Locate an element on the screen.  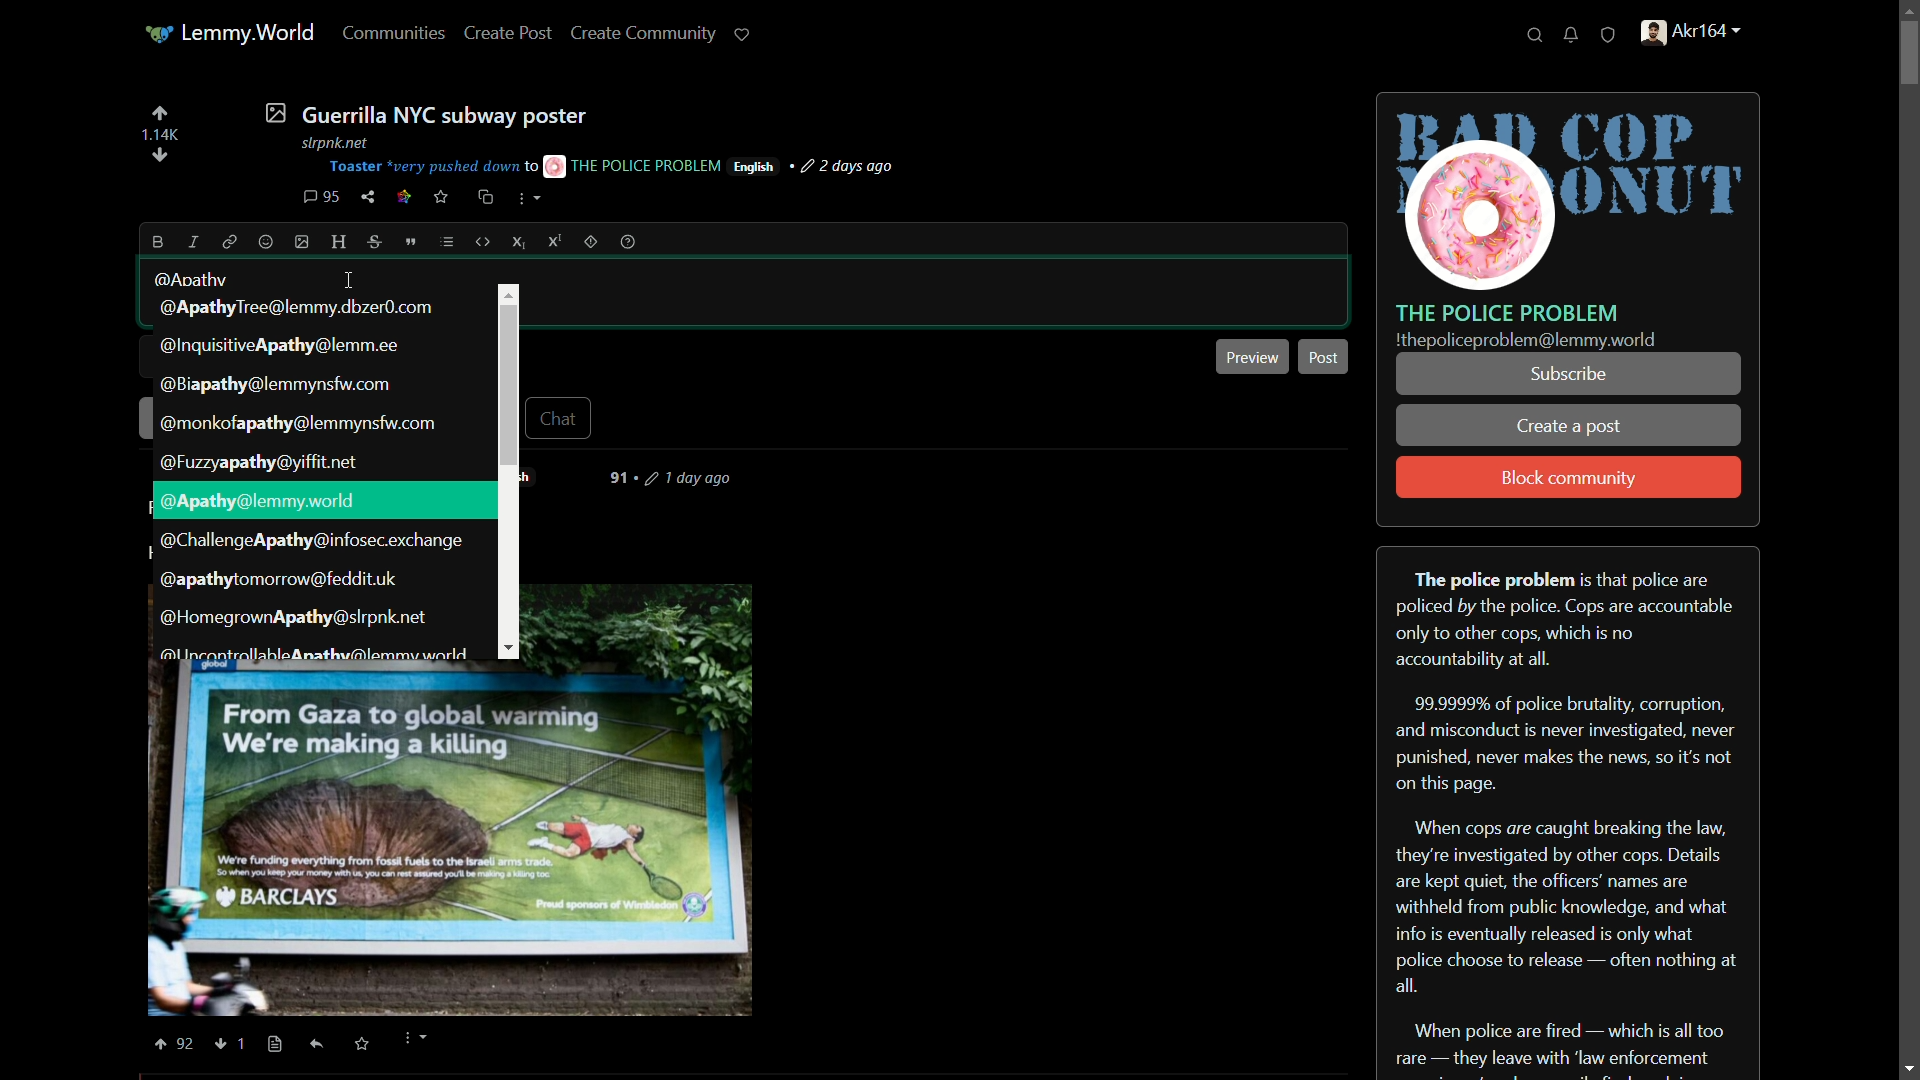
scroll bar is located at coordinates (508, 383).